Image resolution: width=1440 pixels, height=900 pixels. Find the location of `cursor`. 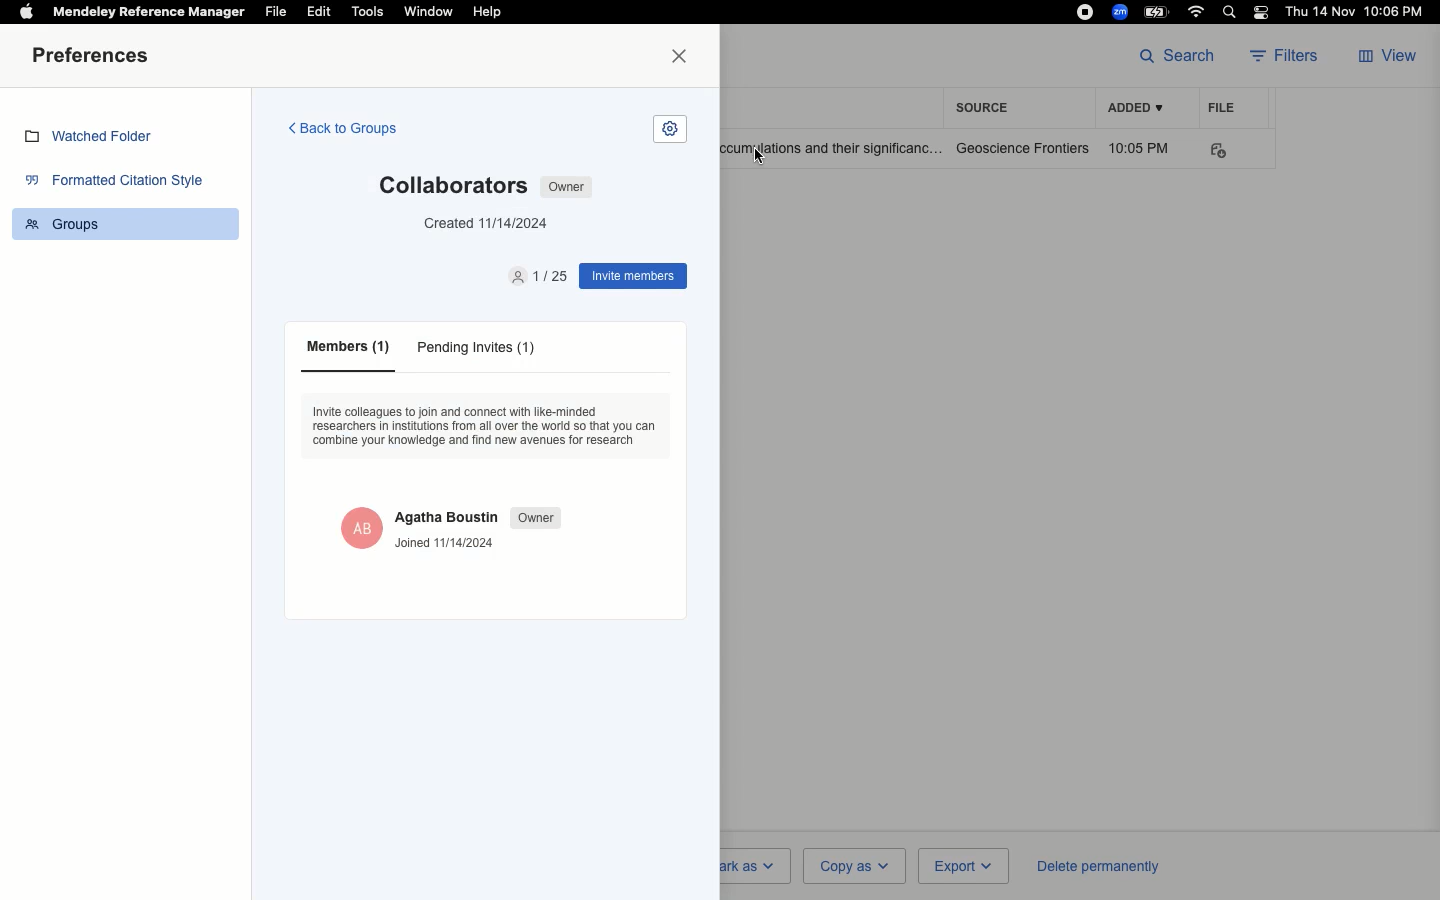

cursor is located at coordinates (757, 154).